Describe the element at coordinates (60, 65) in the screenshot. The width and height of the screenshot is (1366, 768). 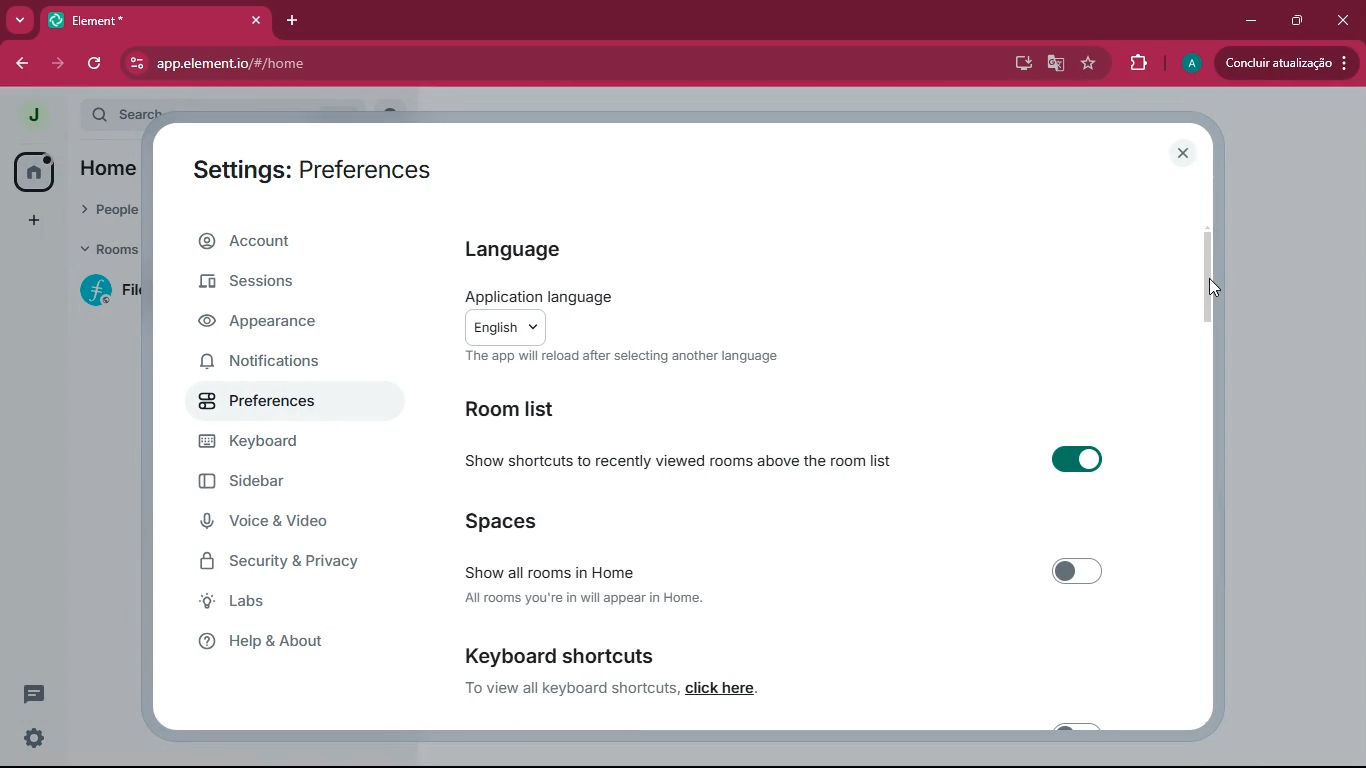
I see `forward` at that location.